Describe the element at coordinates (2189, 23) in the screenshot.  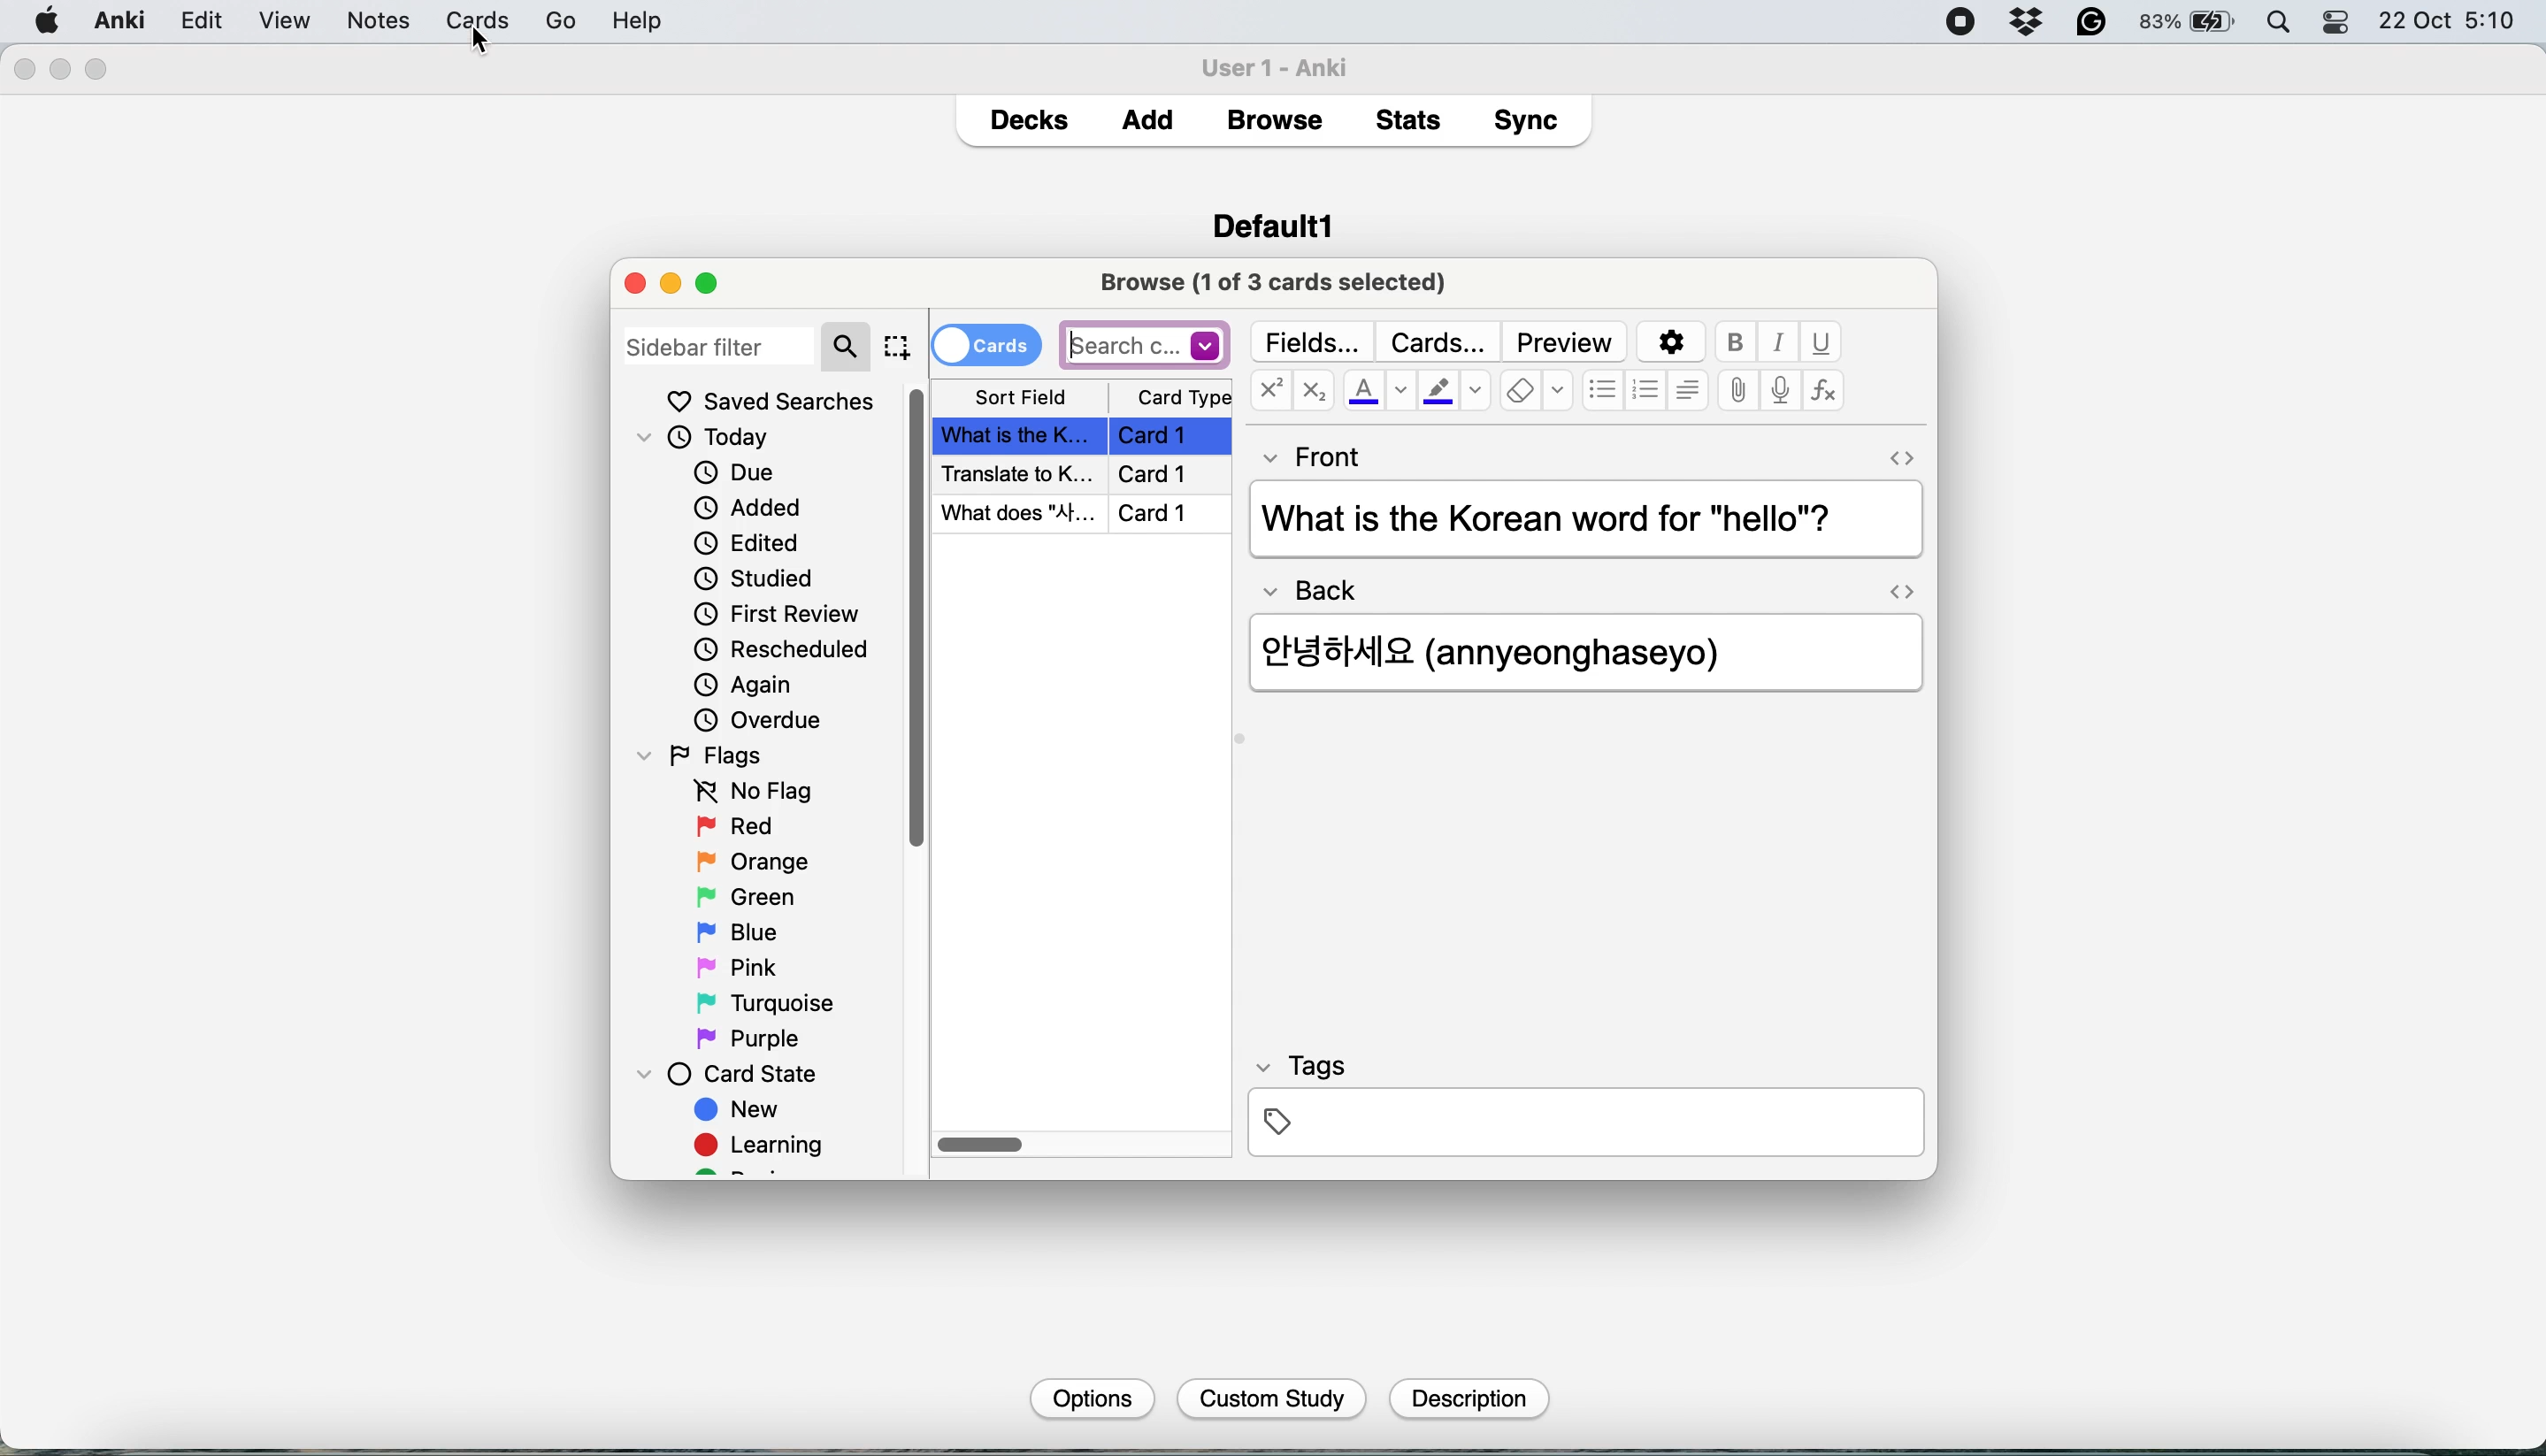
I see `battery` at that location.